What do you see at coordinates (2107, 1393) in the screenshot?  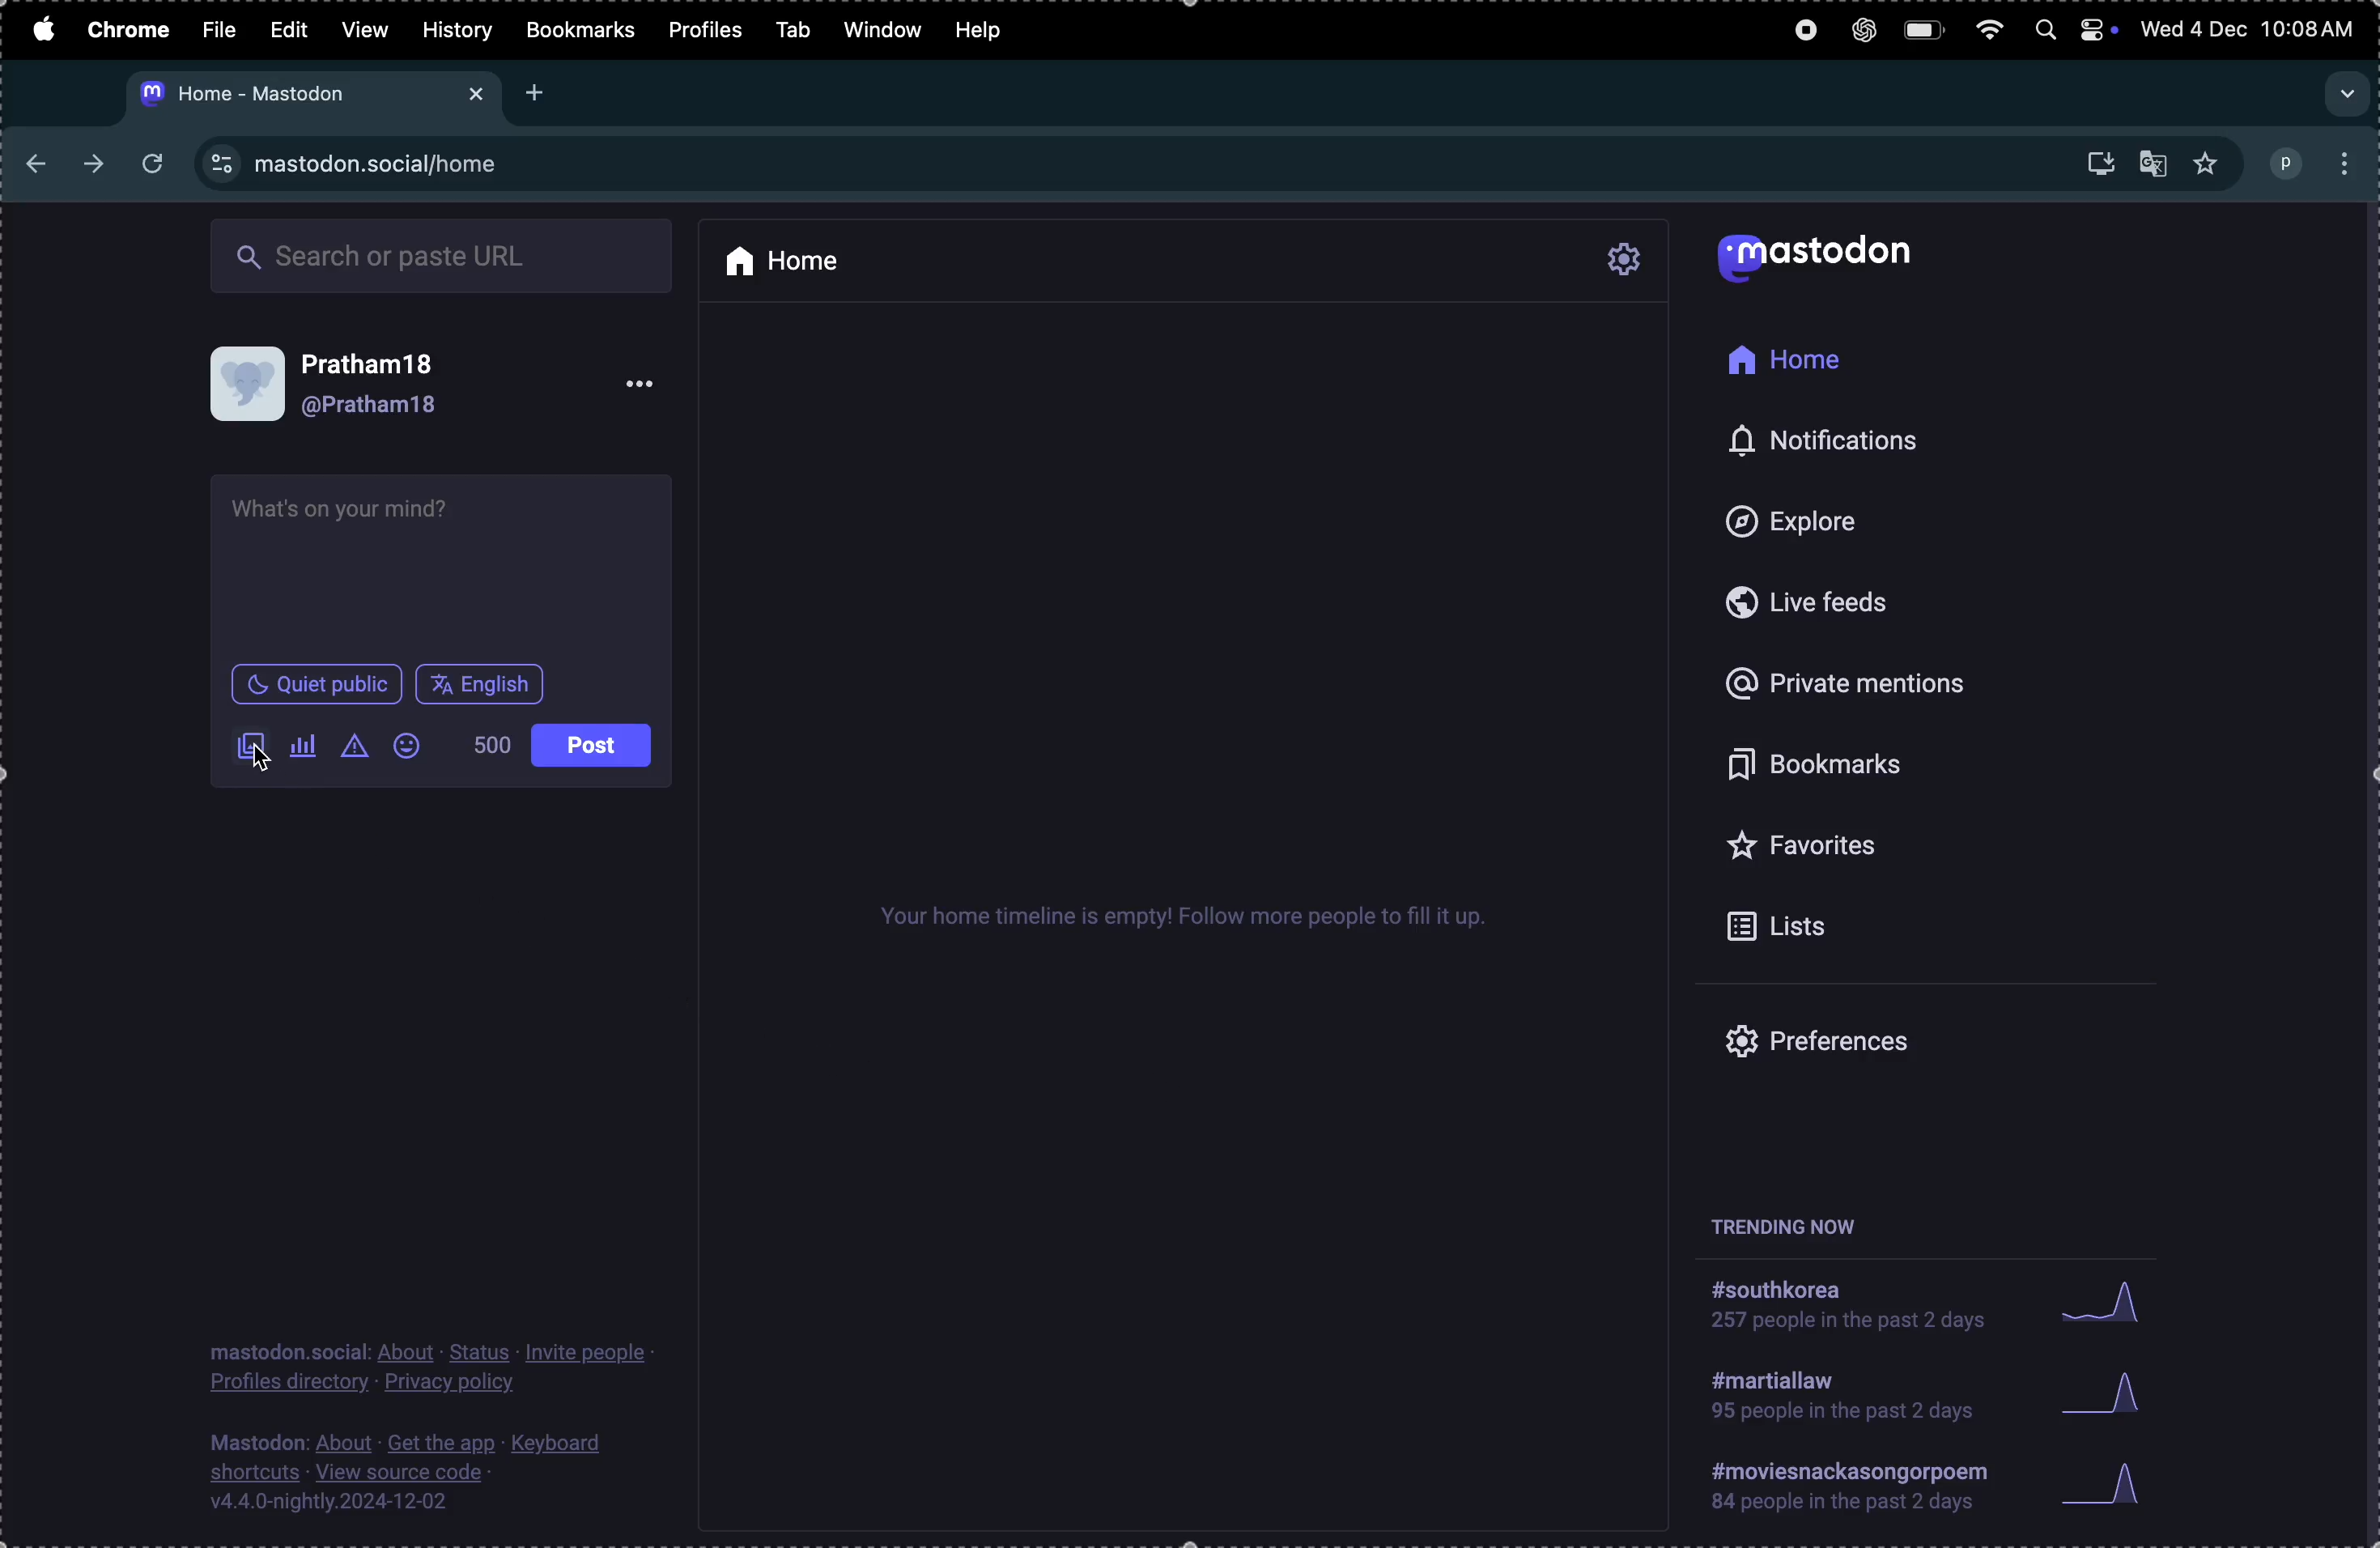 I see `graph` at bounding box center [2107, 1393].